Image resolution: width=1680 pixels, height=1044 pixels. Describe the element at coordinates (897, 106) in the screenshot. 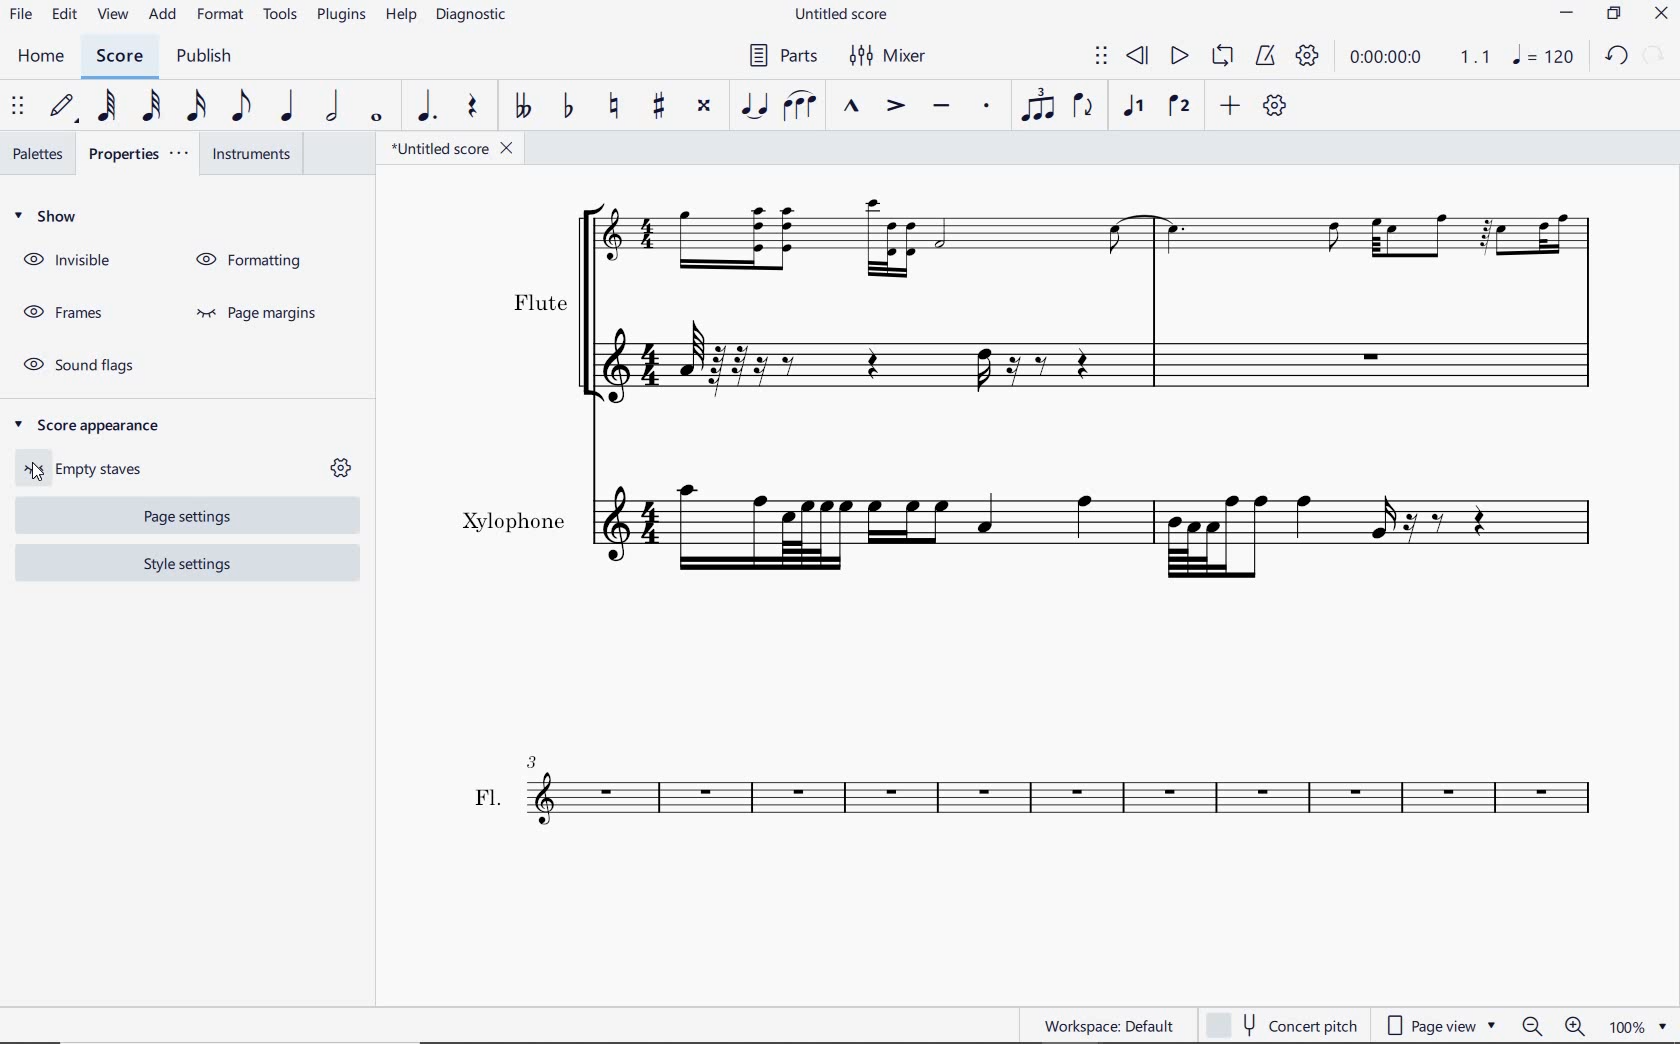

I see `ACCENT` at that location.